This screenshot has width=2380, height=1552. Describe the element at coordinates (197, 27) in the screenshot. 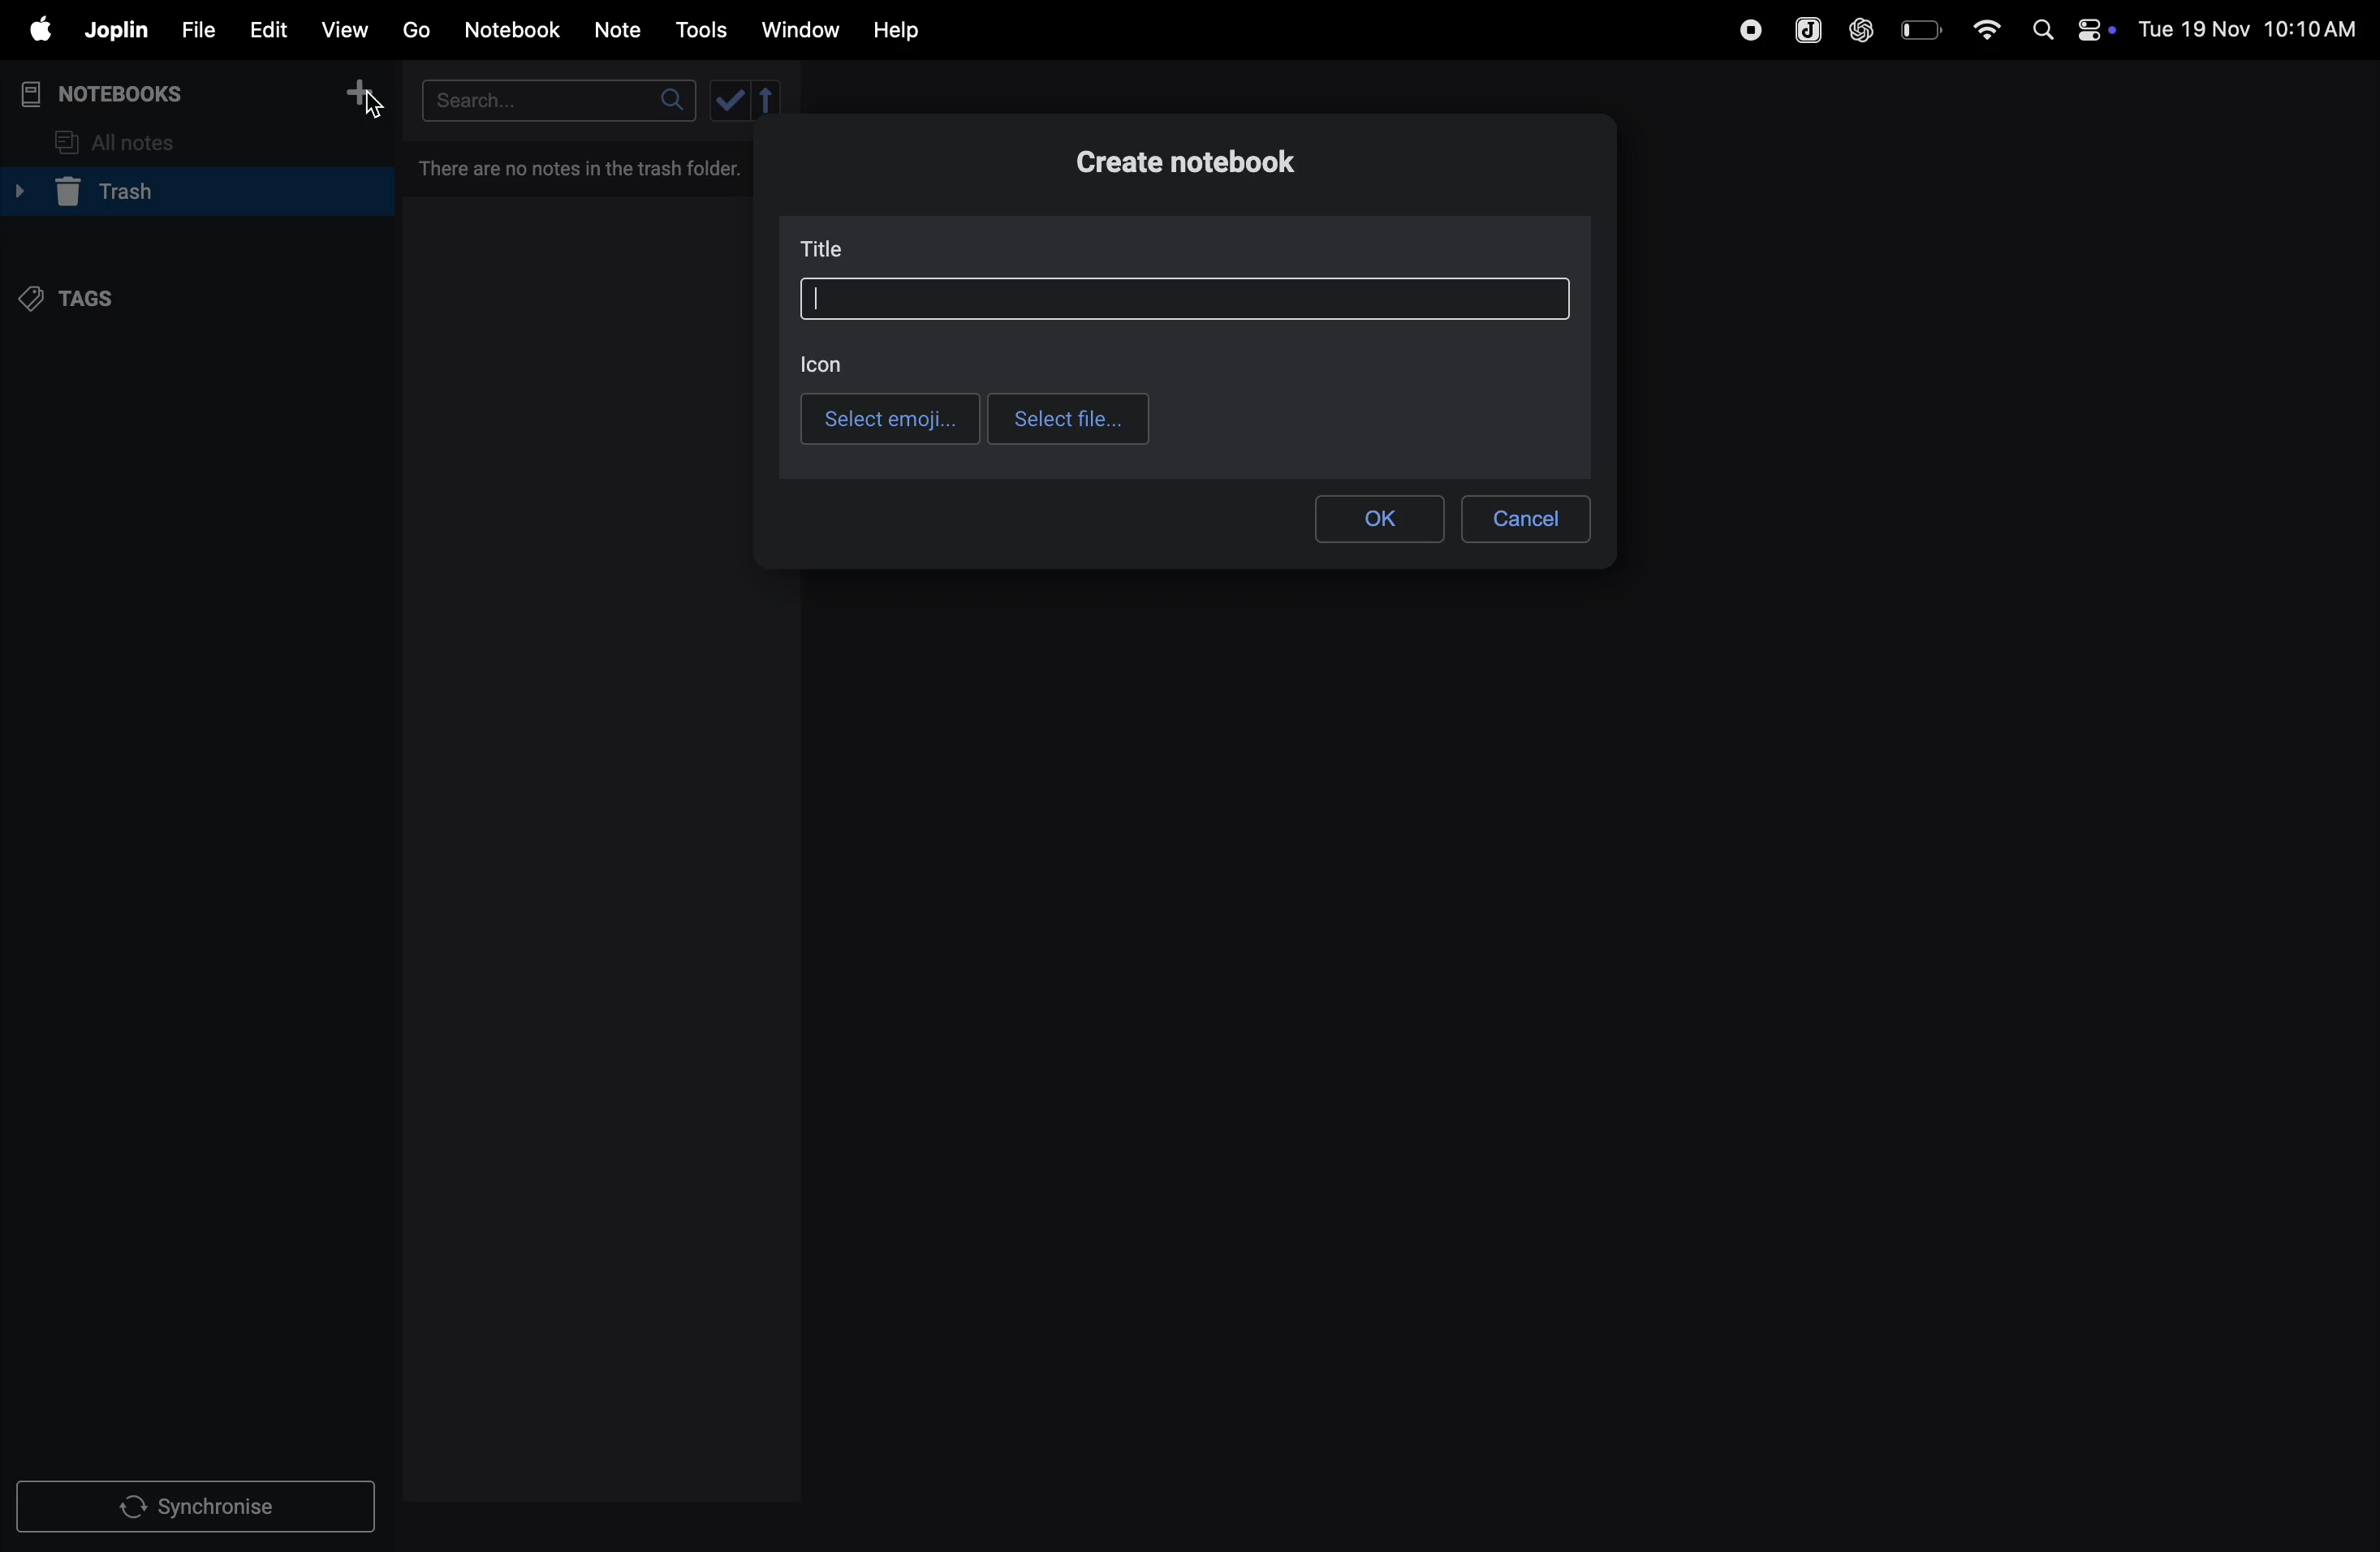

I see `file` at that location.